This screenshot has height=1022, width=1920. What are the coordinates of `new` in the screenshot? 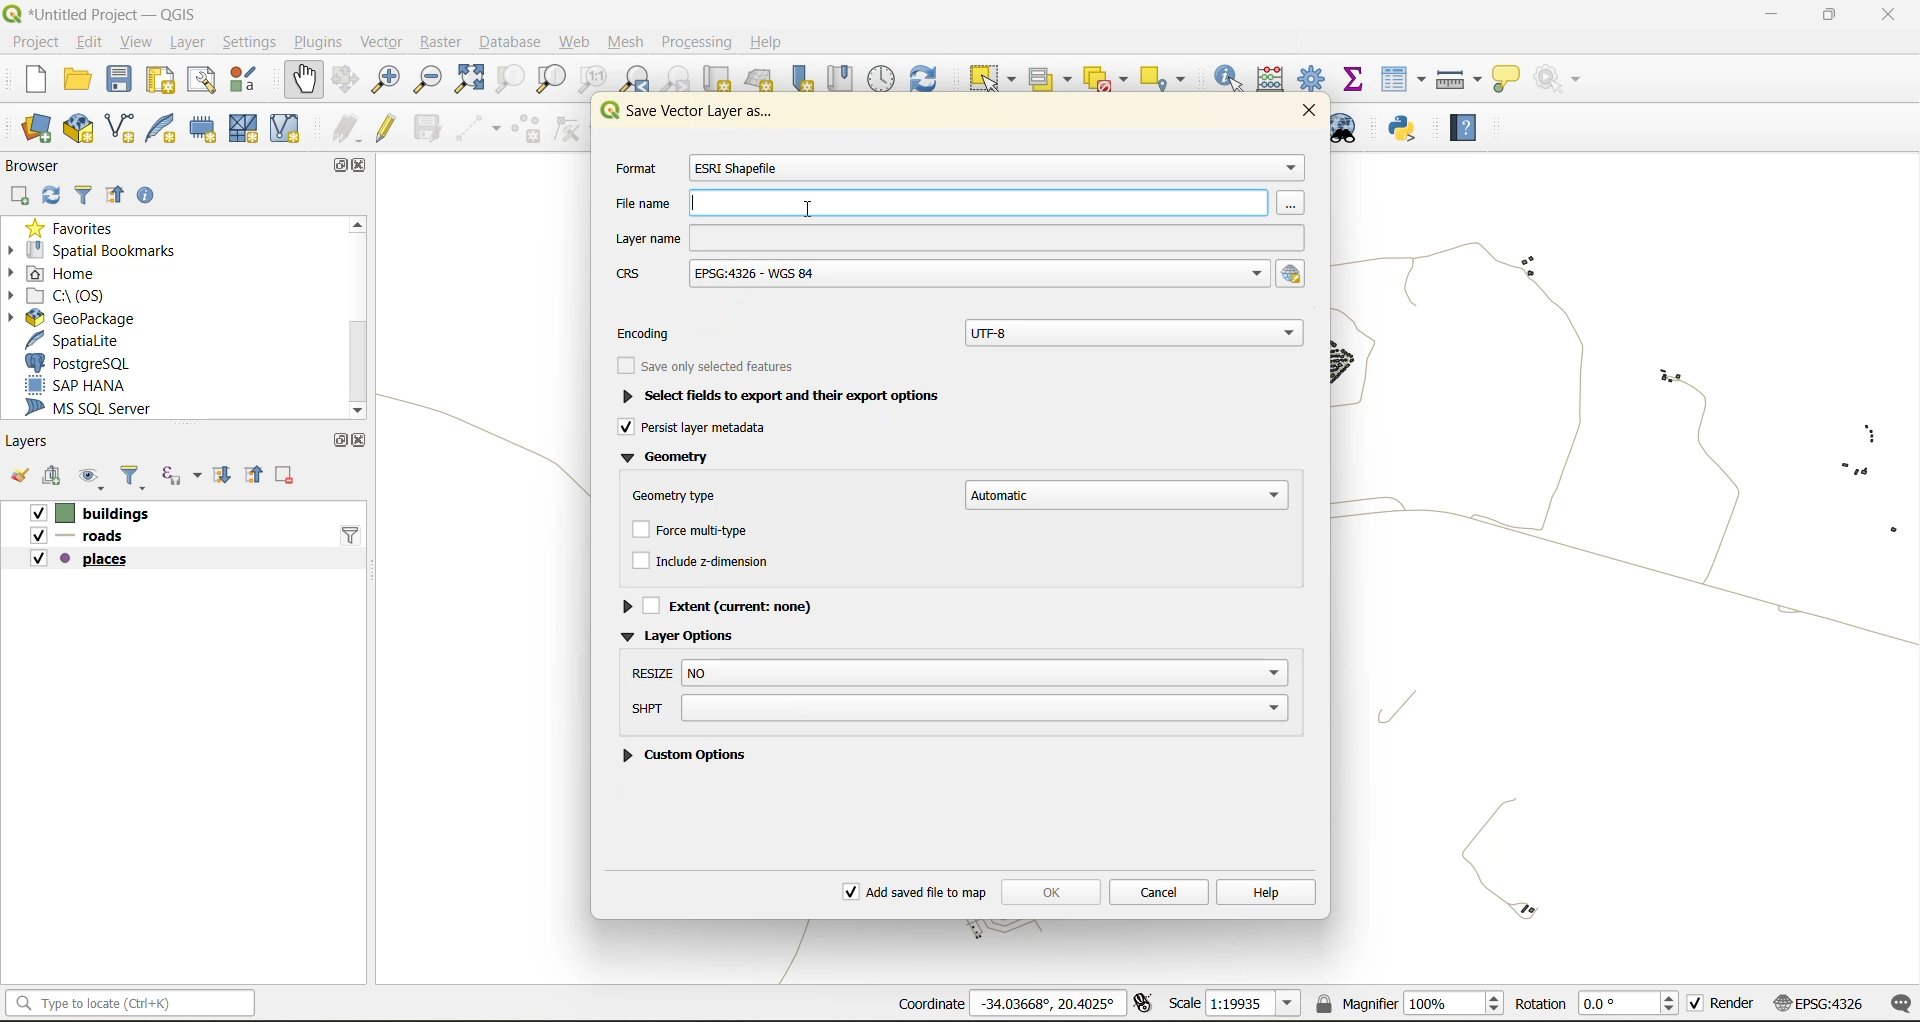 It's located at (37, 80).